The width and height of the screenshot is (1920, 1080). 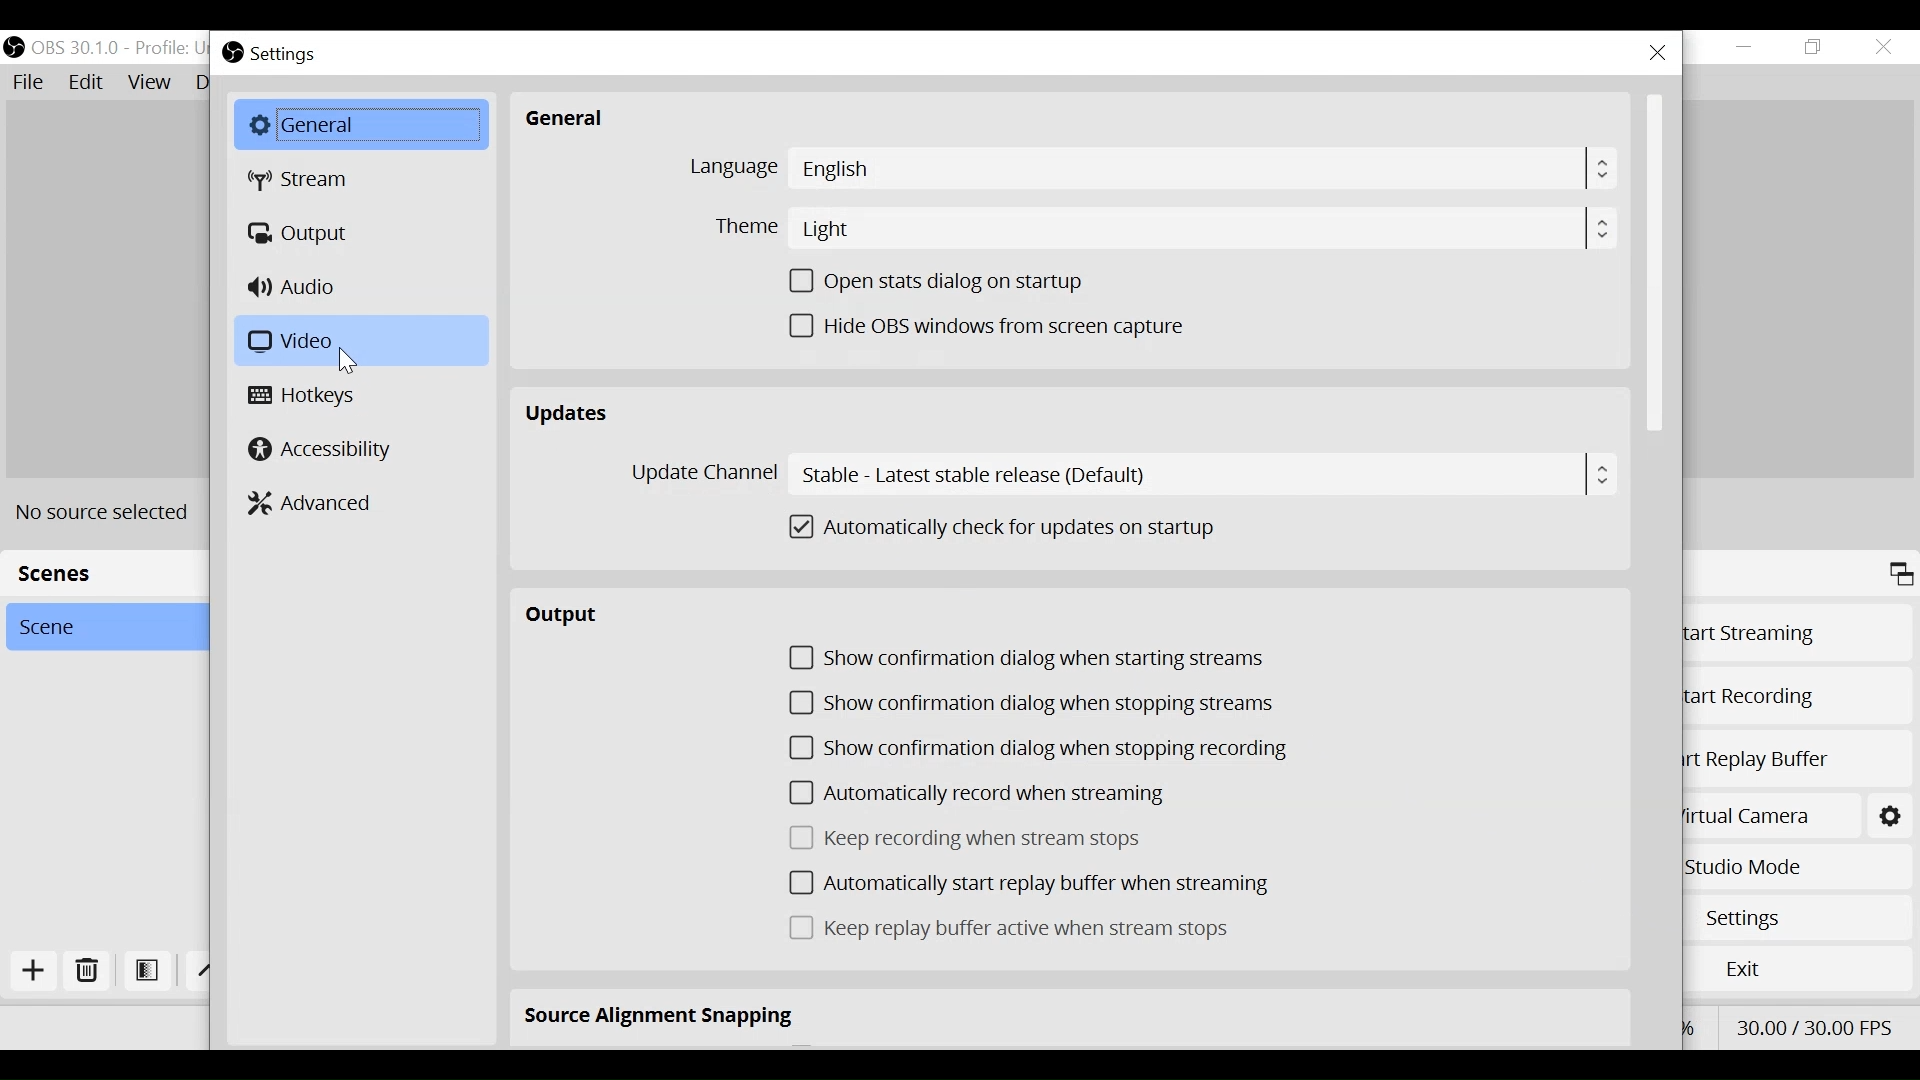 What do you see at coordinates (359, 125) in the screenshot?
I see `General` at bounding box center [359, 125].